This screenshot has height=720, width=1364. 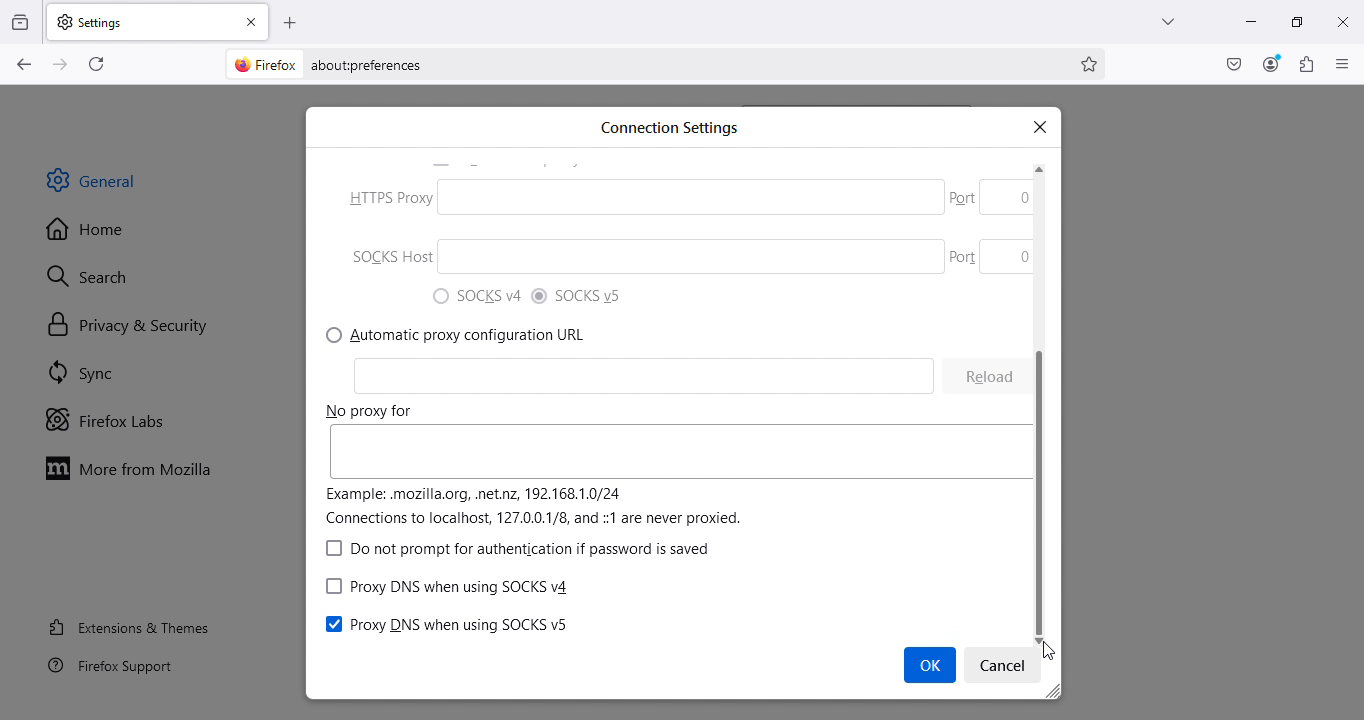 I want to click on Settings, so click(x=1006, y=664).